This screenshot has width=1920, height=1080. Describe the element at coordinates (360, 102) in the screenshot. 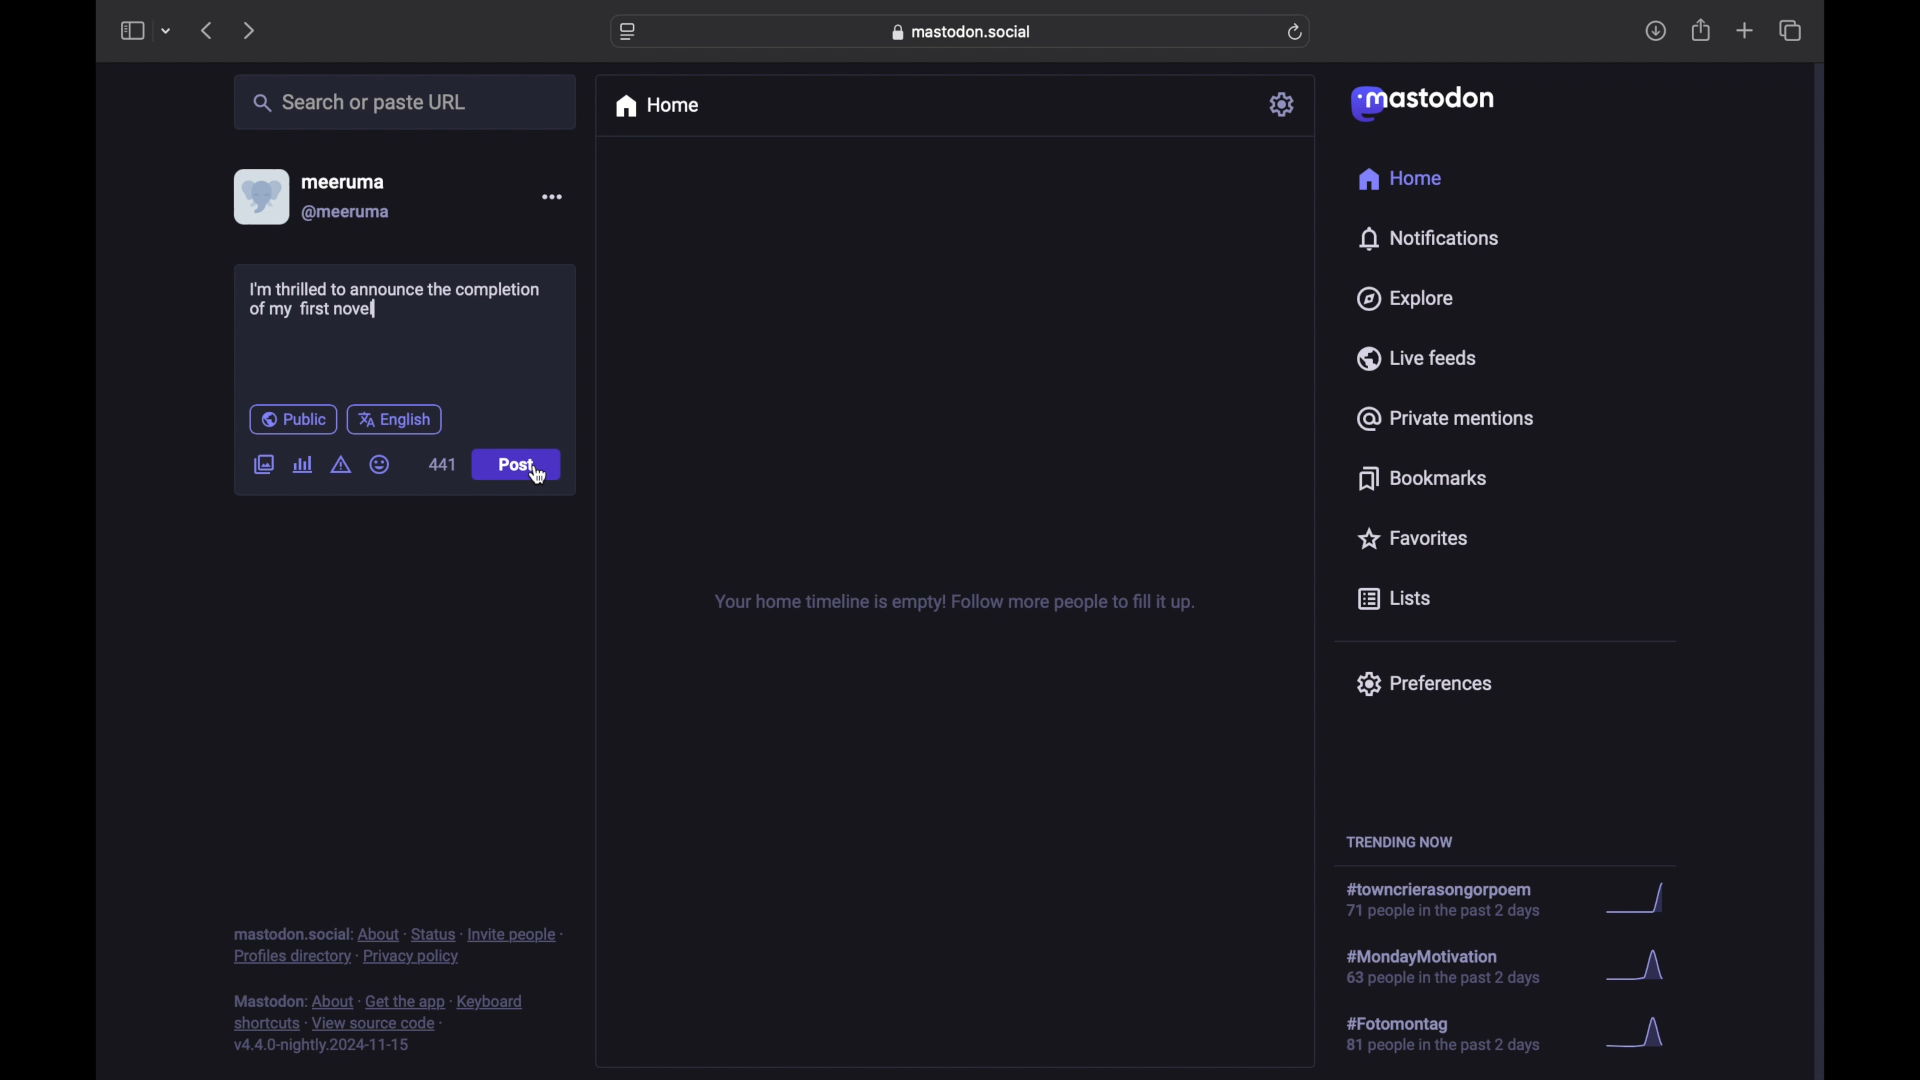

I see `share or paste url` at that location.